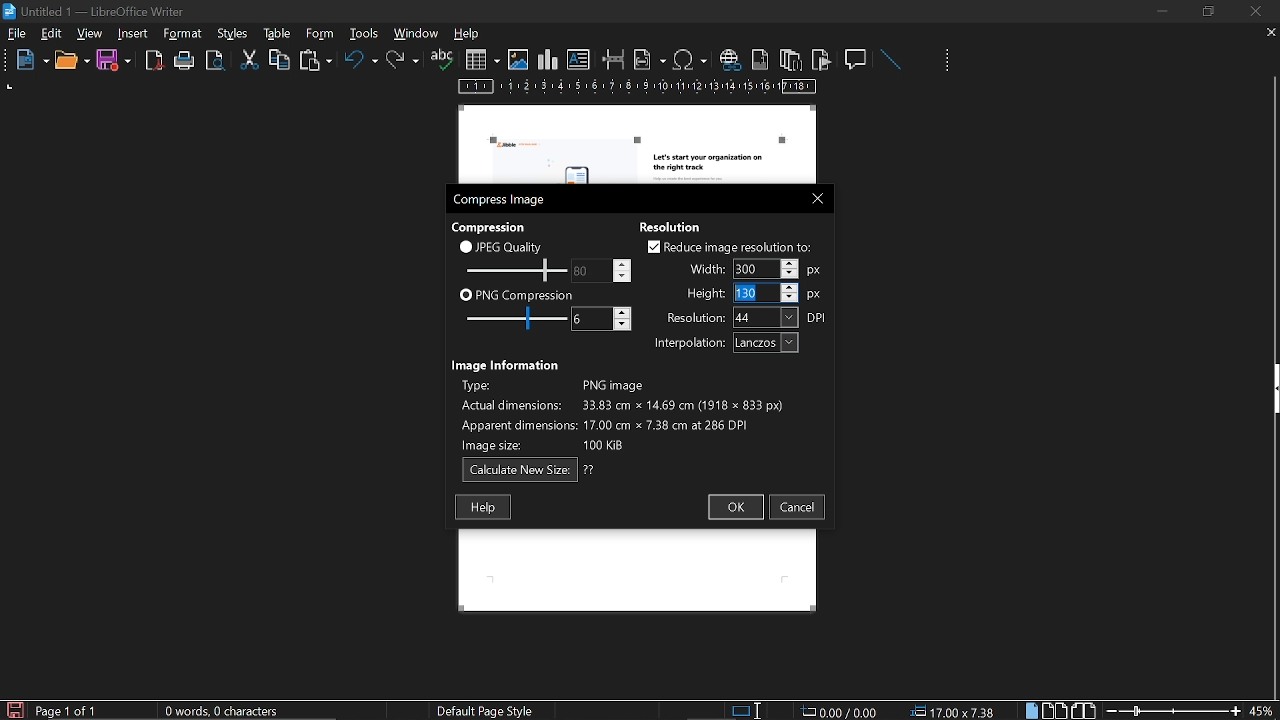 The image size is (1280, 720). I want to click on undo, so click(361, 63).